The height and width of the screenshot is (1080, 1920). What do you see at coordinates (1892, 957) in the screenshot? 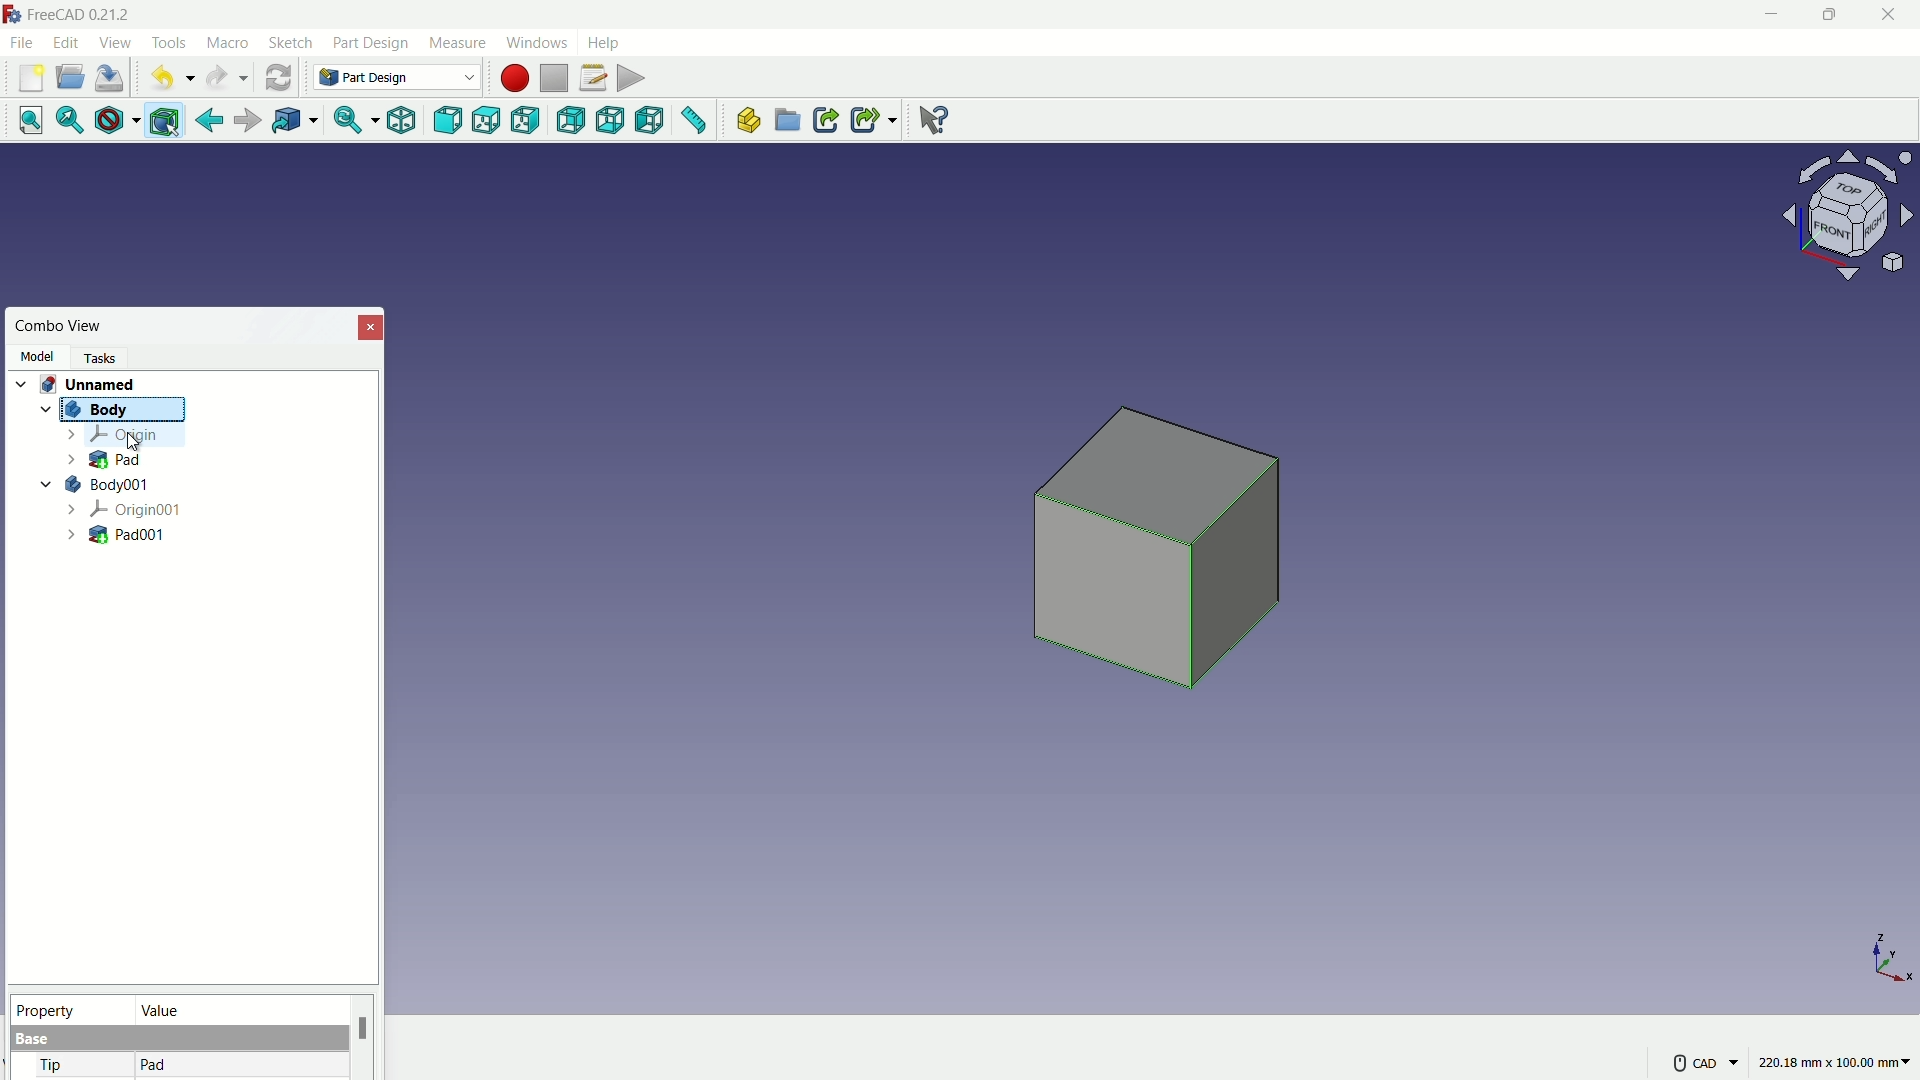
I see `axis` at bounding box center [1892, 957].